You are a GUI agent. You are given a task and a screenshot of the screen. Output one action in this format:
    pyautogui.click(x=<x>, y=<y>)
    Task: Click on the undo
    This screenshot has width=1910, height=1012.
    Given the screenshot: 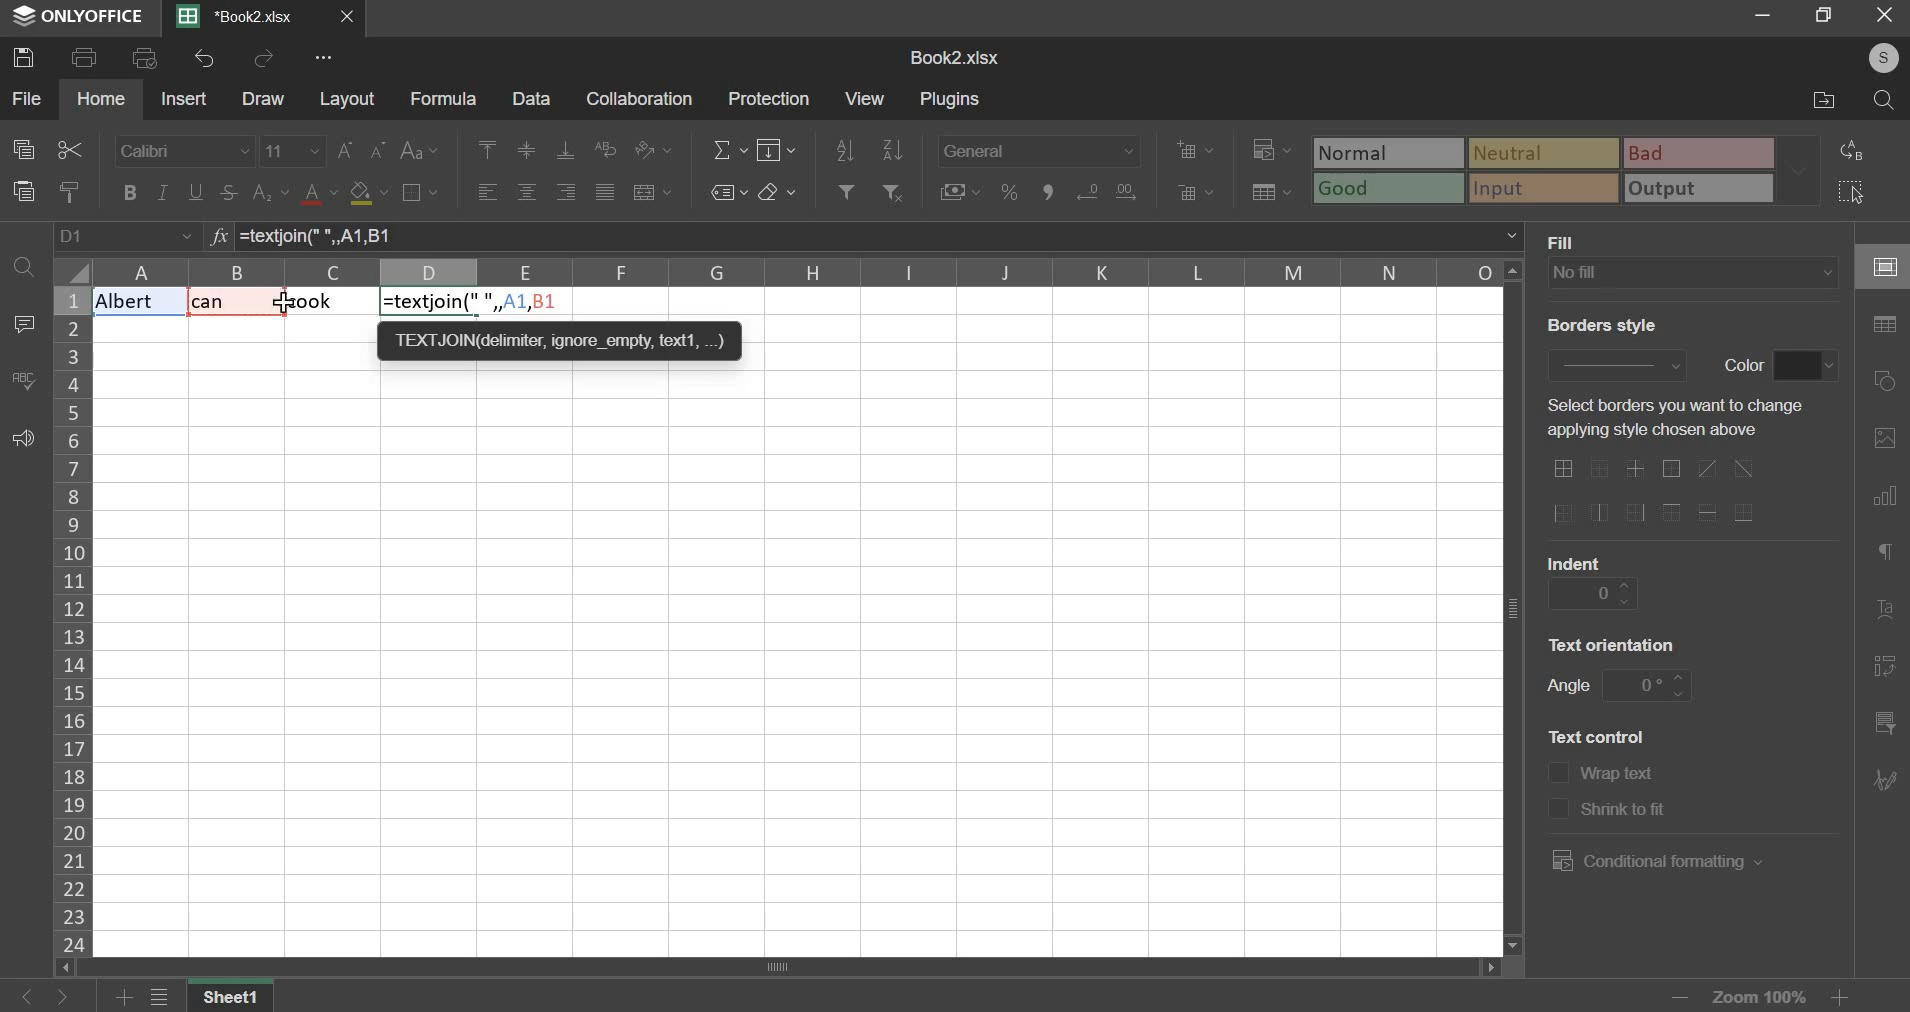 What is the action you would take?
    pyautogui.click(x=204, y=58)
    